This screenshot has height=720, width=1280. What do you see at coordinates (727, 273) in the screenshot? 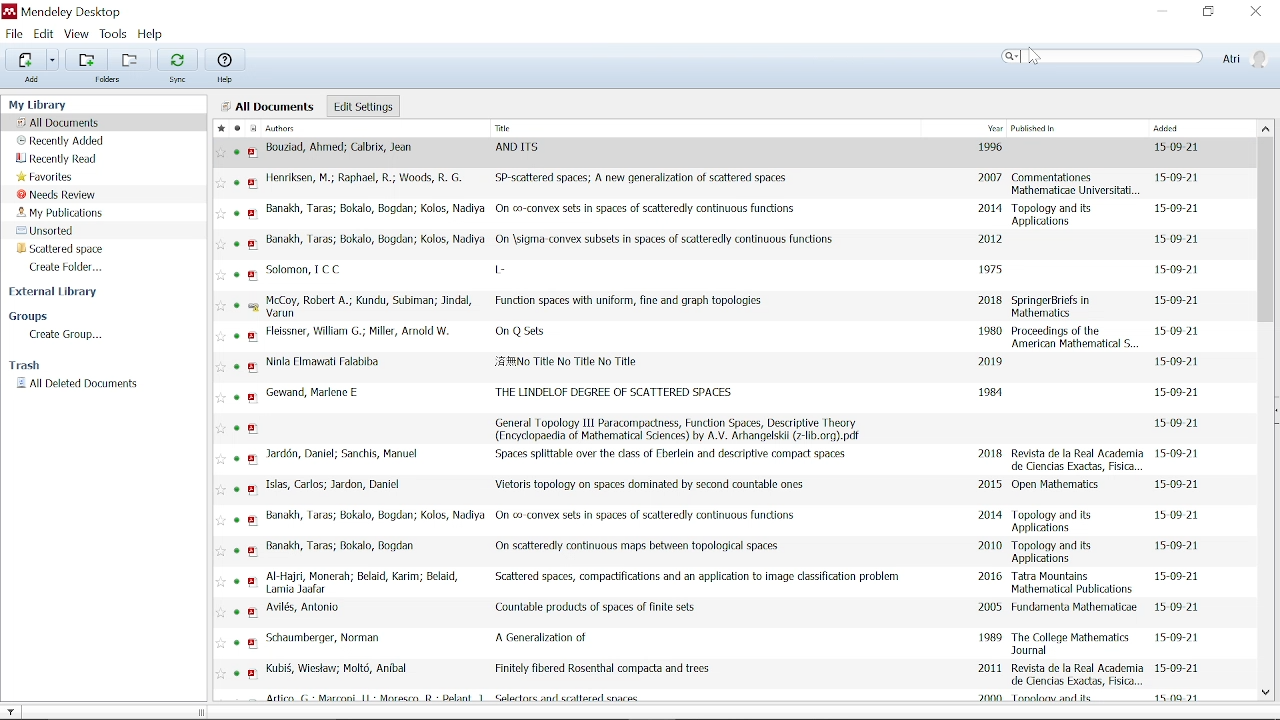
I see `Solomon, TCC l- 1975, 15-00-21` at bounding box center [727, 273].